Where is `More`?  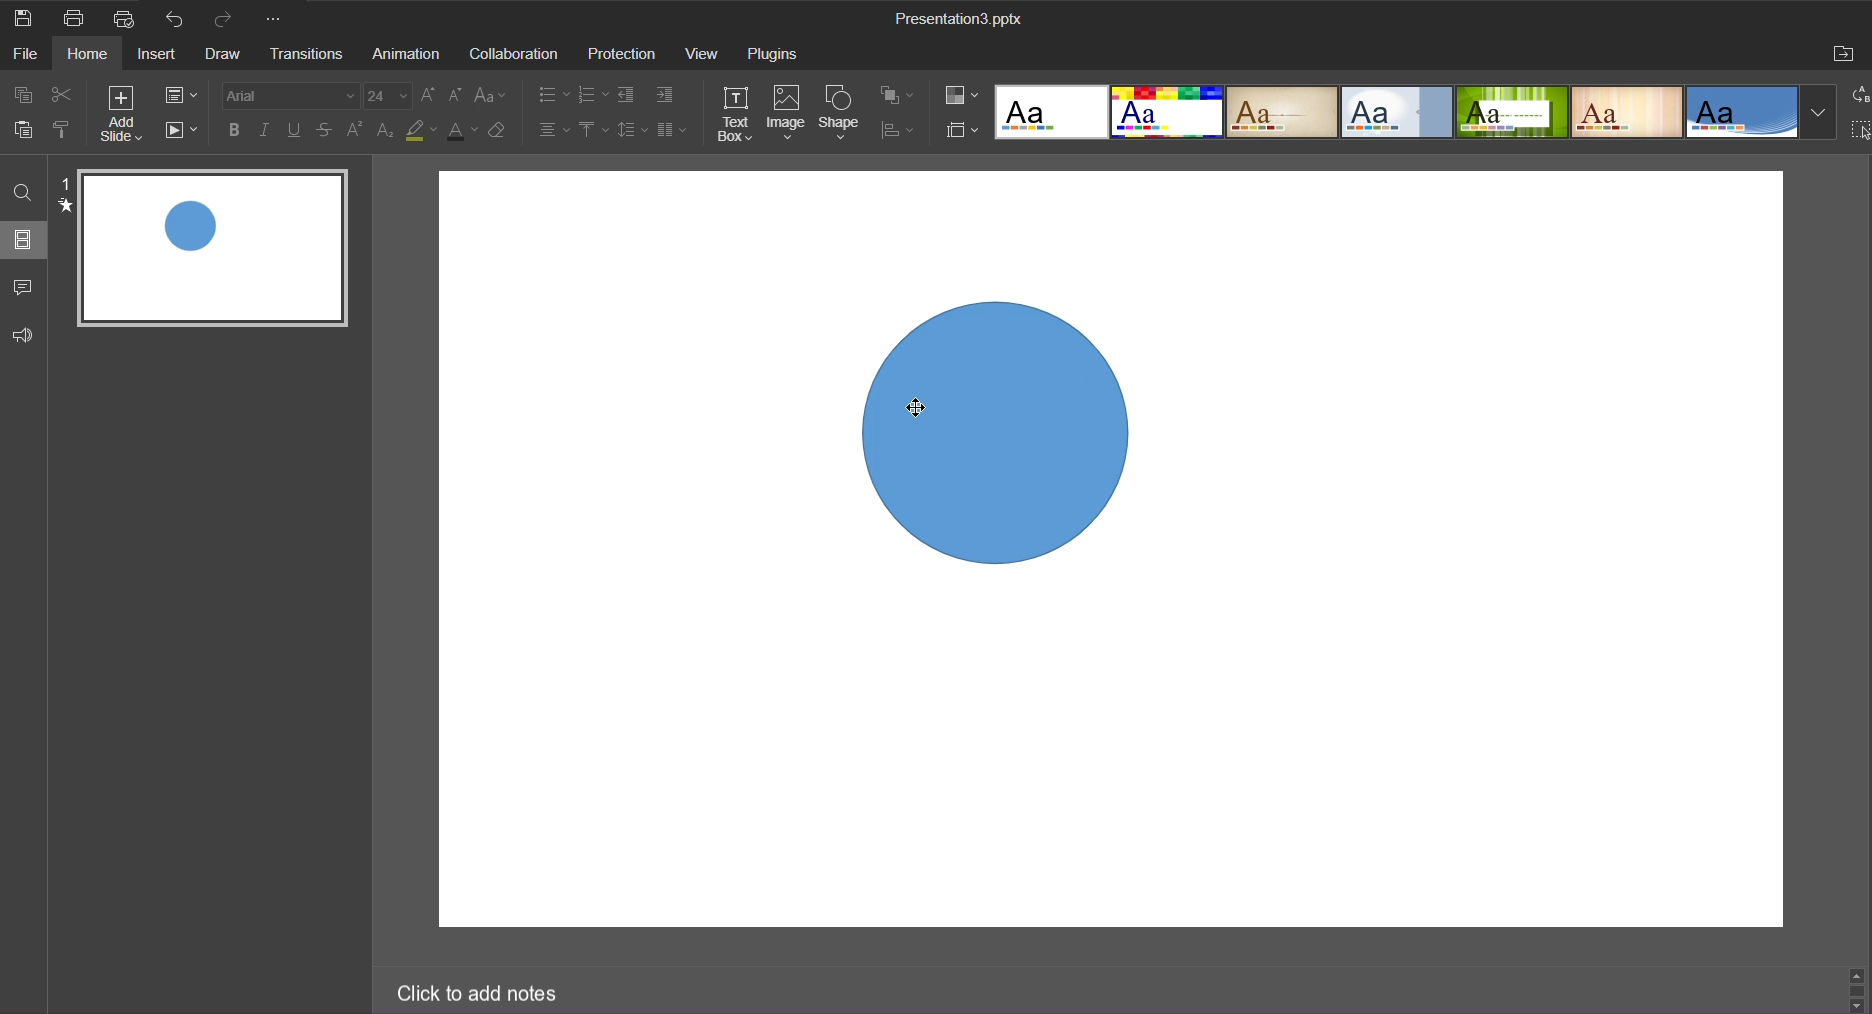
More is located at coordinates (277, 20).